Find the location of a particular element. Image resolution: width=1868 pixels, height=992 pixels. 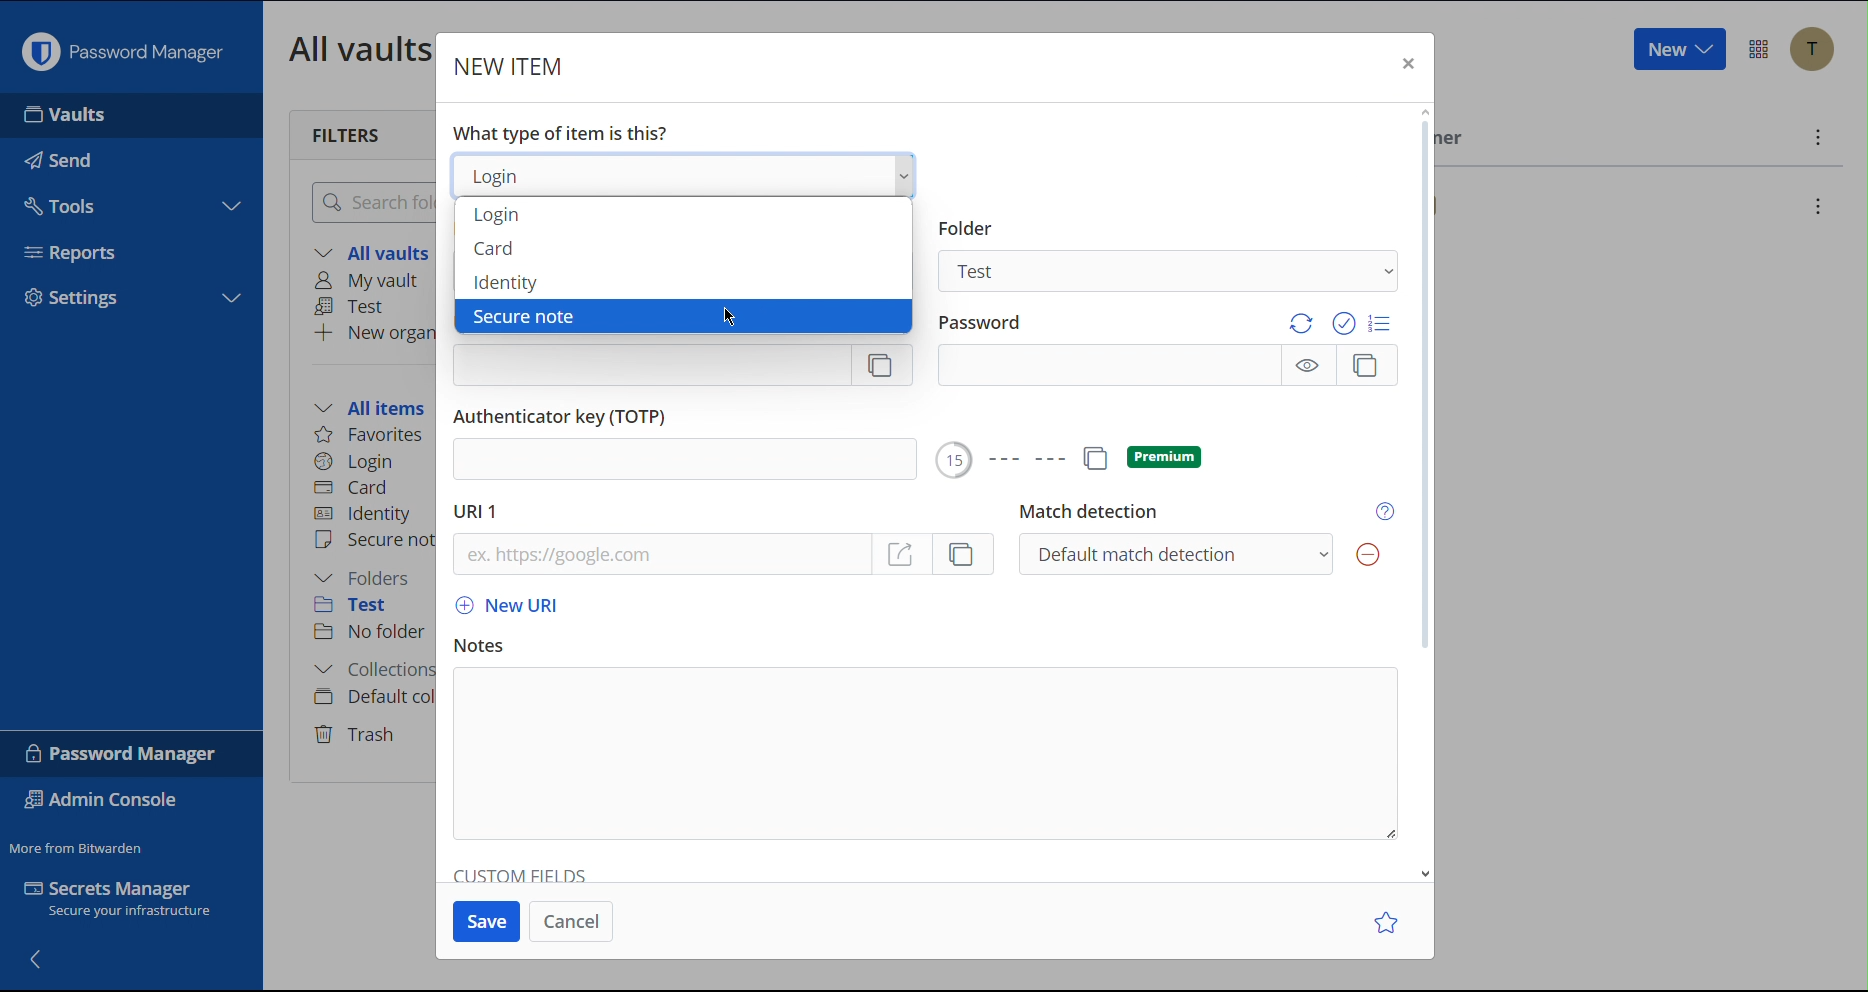

Secrets Manager is located at coordinates (130, 903).